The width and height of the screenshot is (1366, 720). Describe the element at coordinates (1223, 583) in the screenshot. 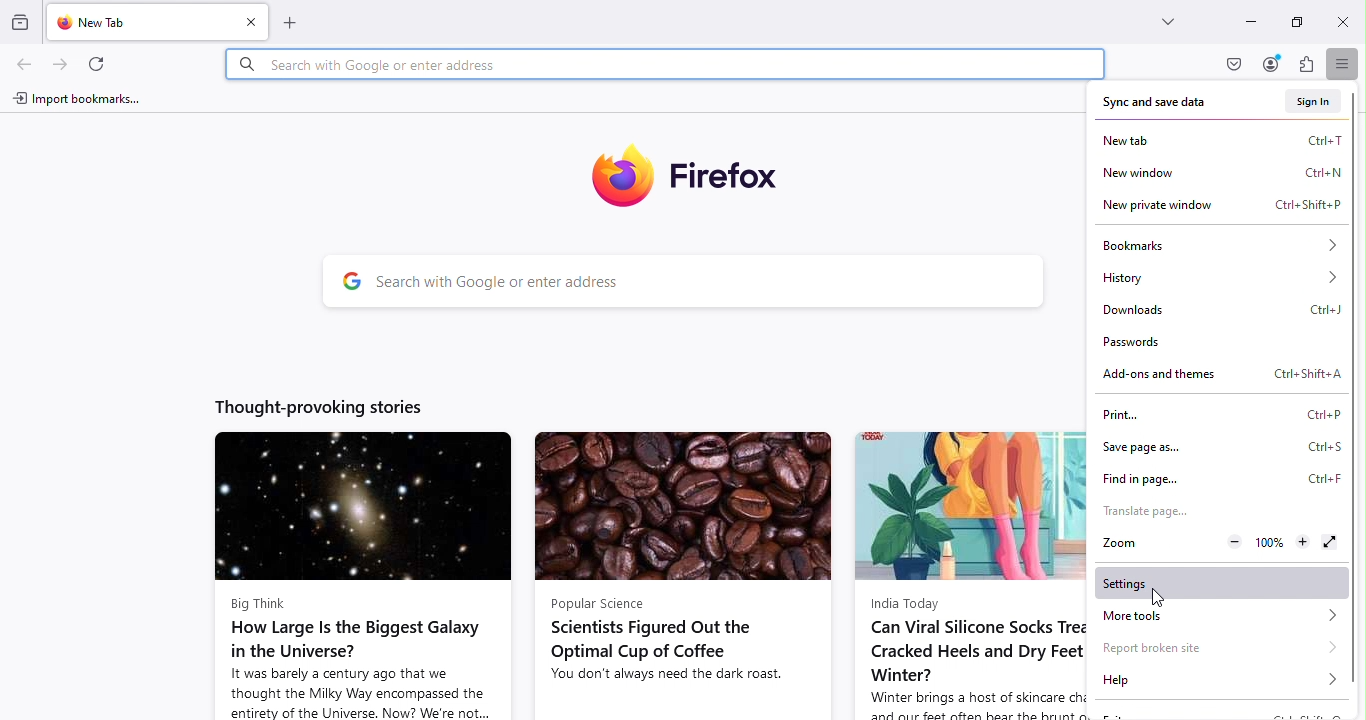

I see `Settings` at that location.